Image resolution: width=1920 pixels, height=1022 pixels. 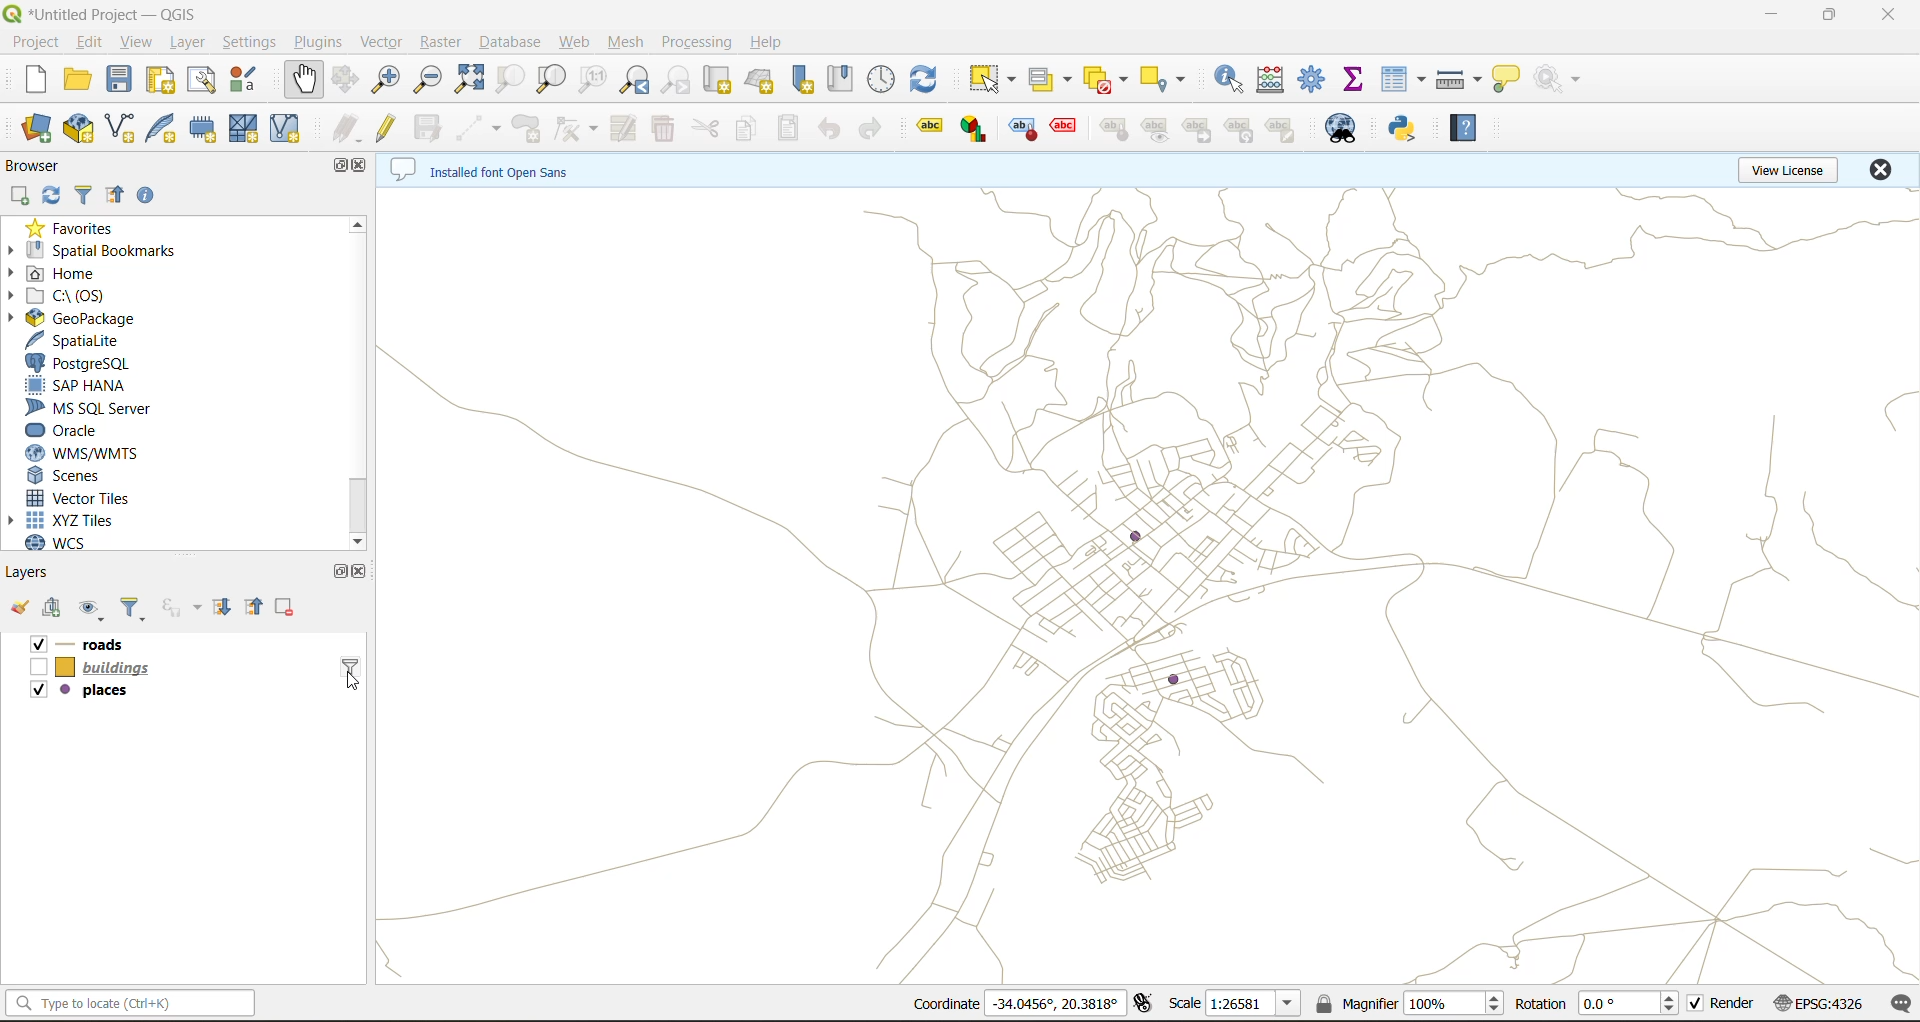 What do you see at coordinates (347, 129) in the screenshot?
I see `edits` at bounding box center [347, 129].